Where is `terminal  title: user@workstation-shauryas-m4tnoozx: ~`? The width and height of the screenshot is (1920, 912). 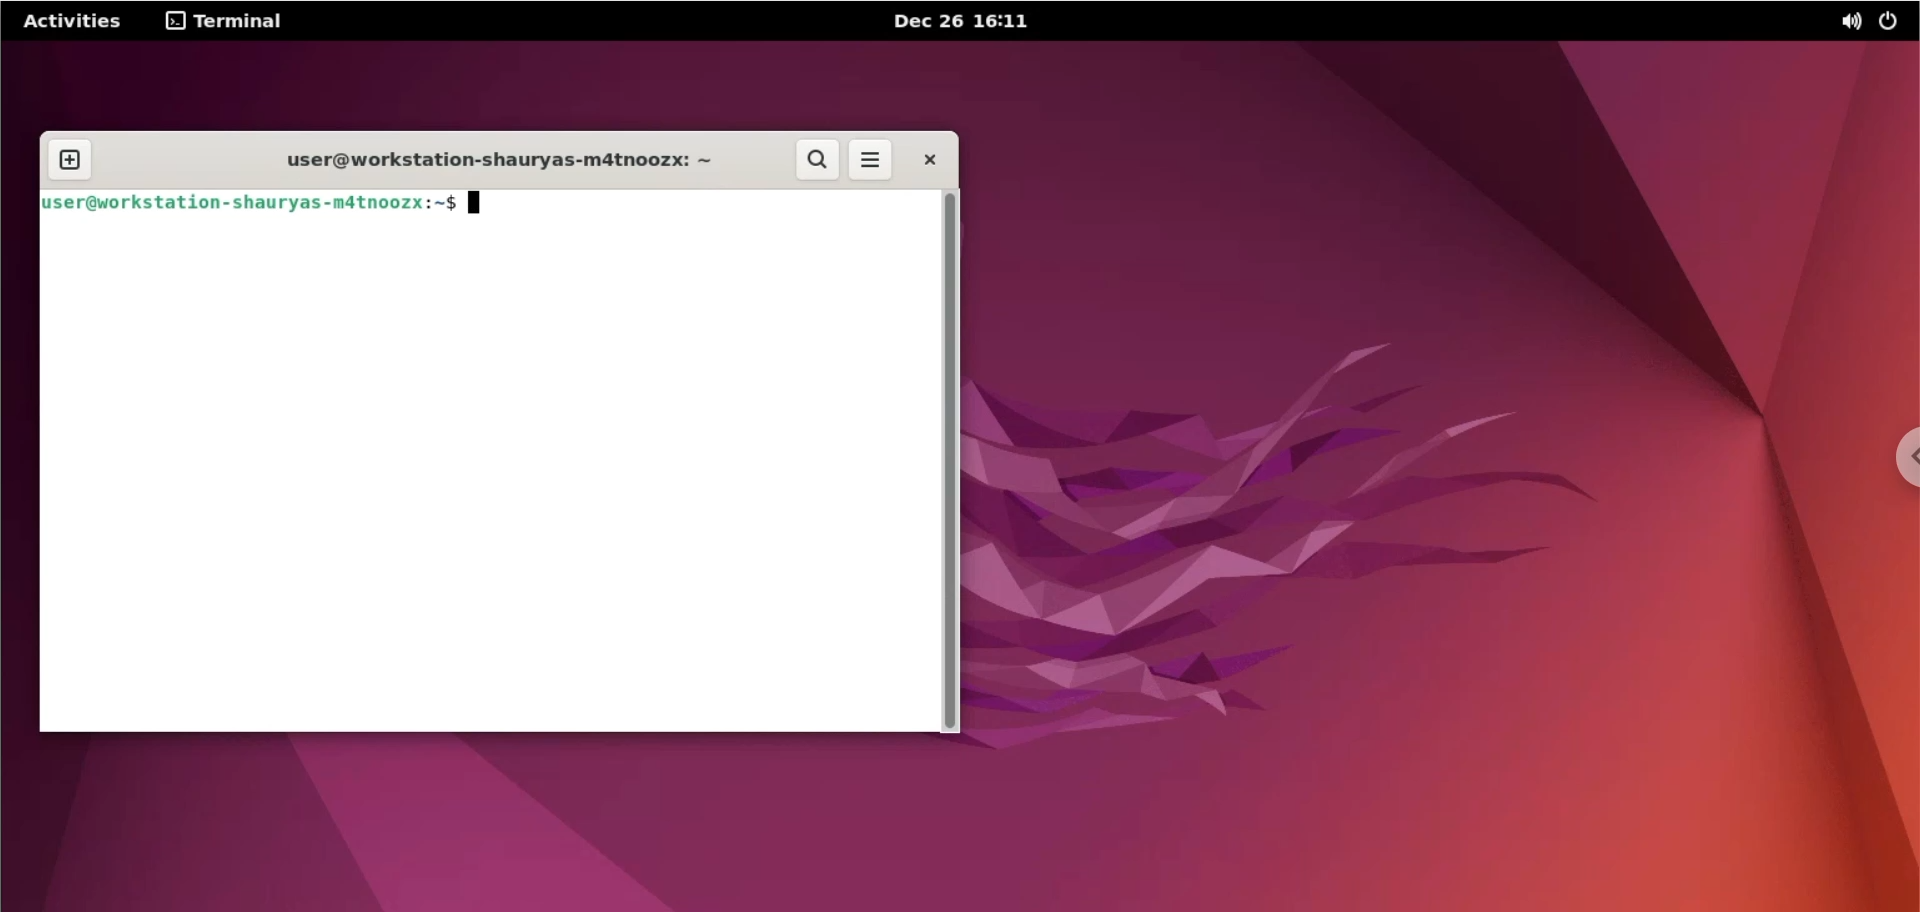
terminal  title: user@workstation-shauryas-m4tnoozx: ~ is located at coordinates (478, 159).